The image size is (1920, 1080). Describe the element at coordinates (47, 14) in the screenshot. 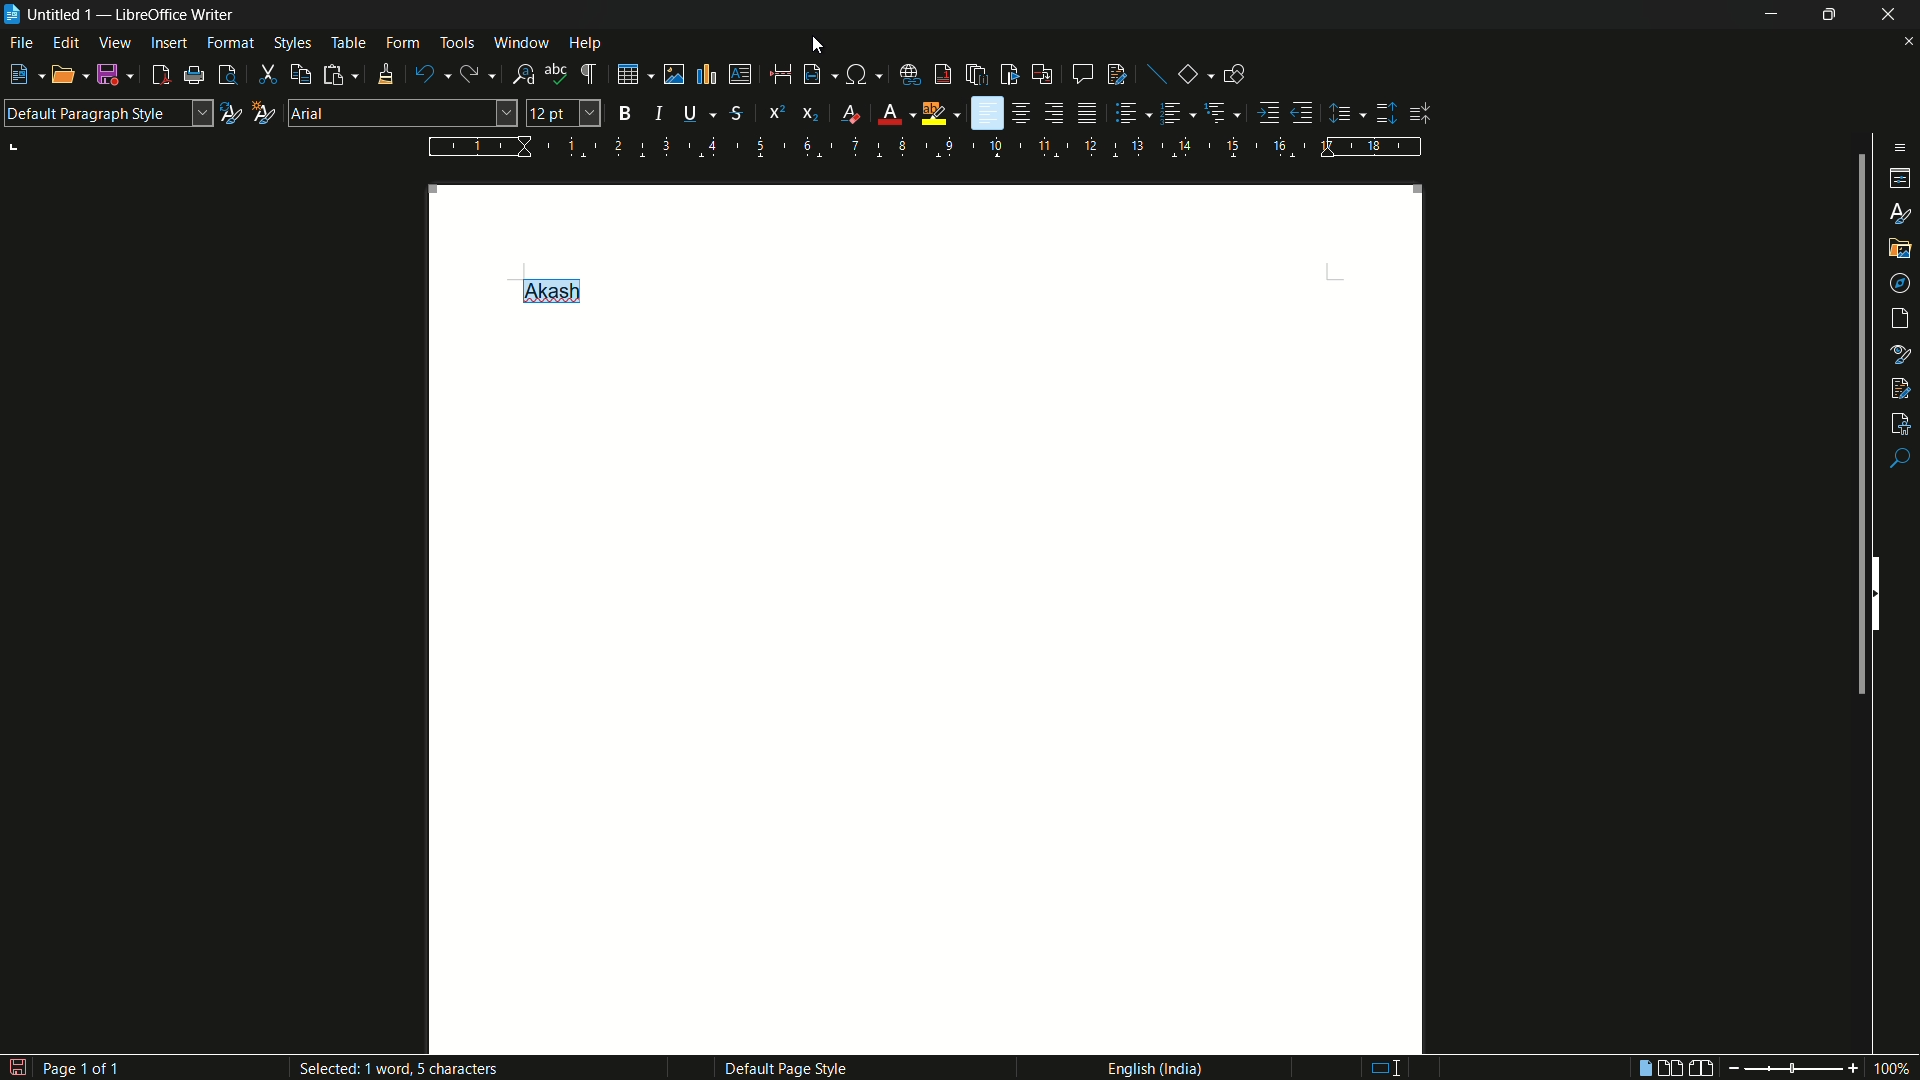

I see `file name` at that location.